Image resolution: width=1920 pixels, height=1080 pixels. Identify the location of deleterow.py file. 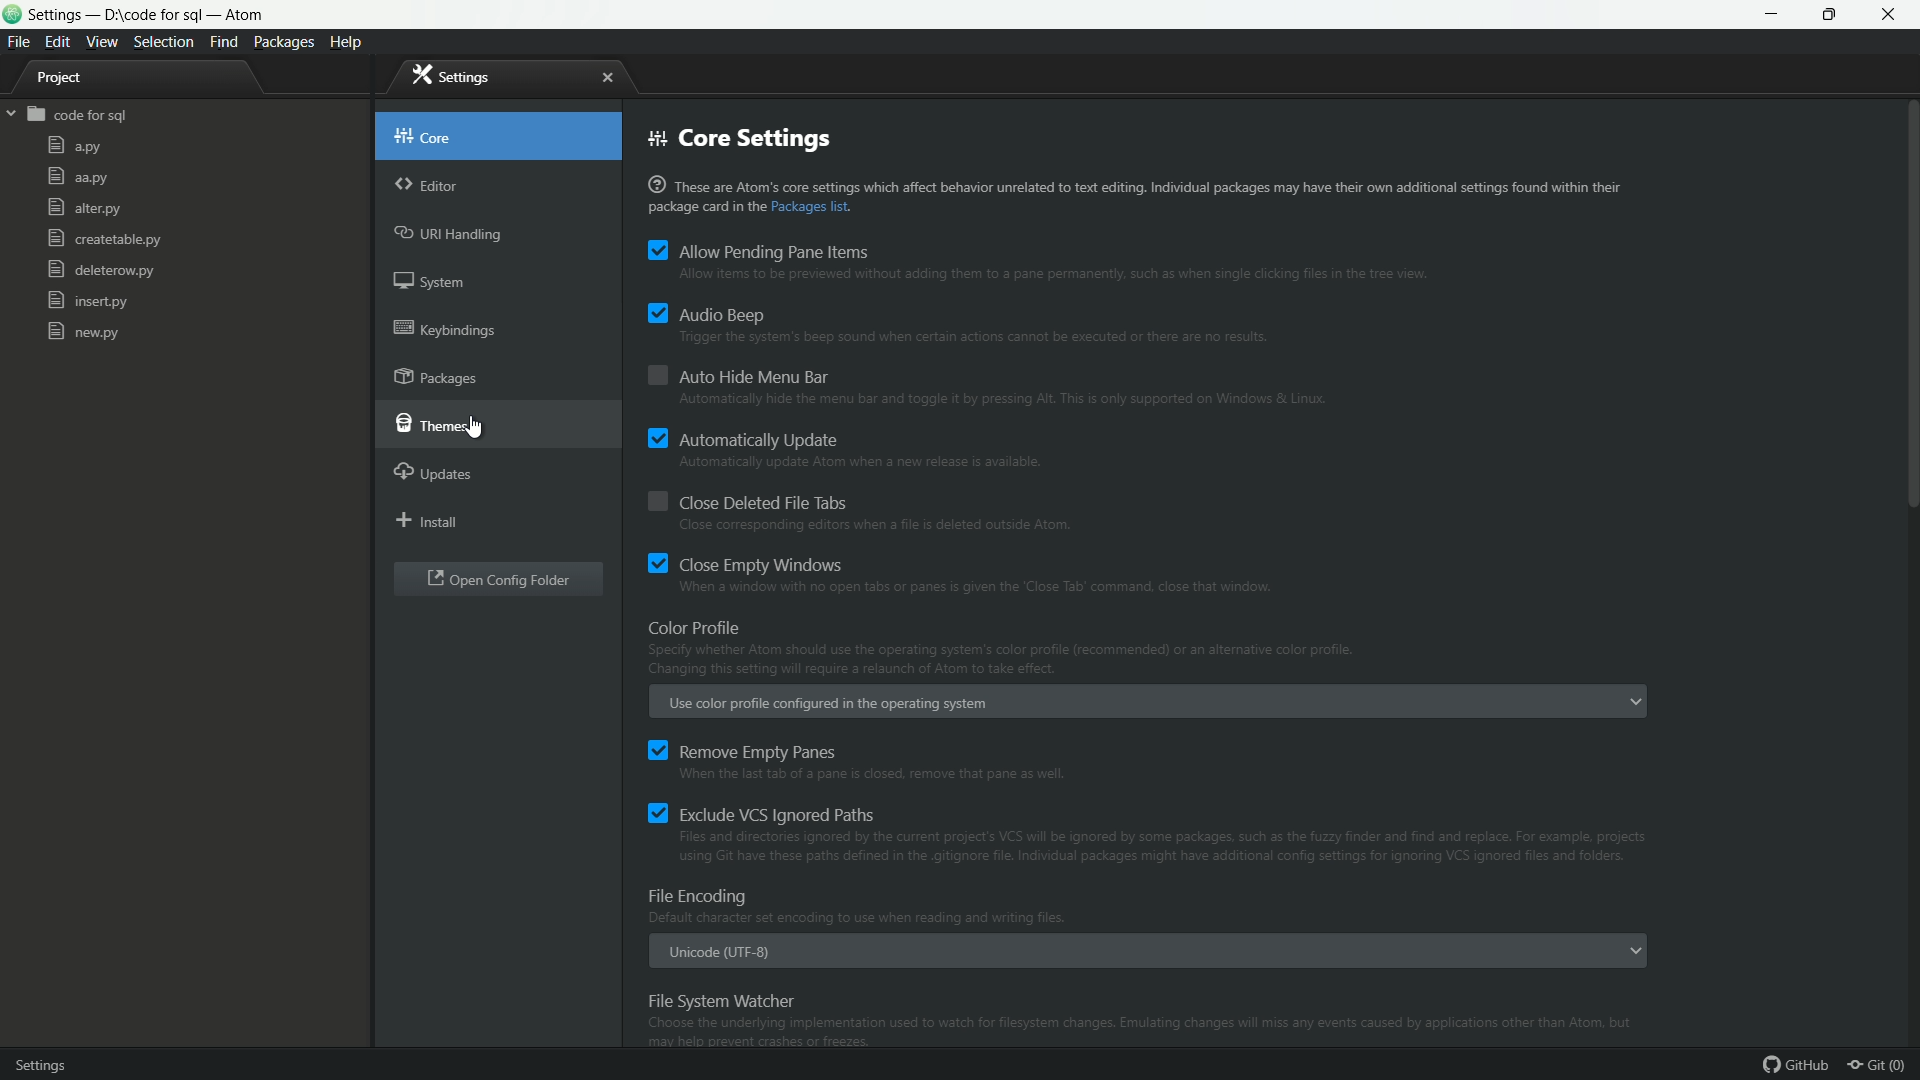
(100, 272).